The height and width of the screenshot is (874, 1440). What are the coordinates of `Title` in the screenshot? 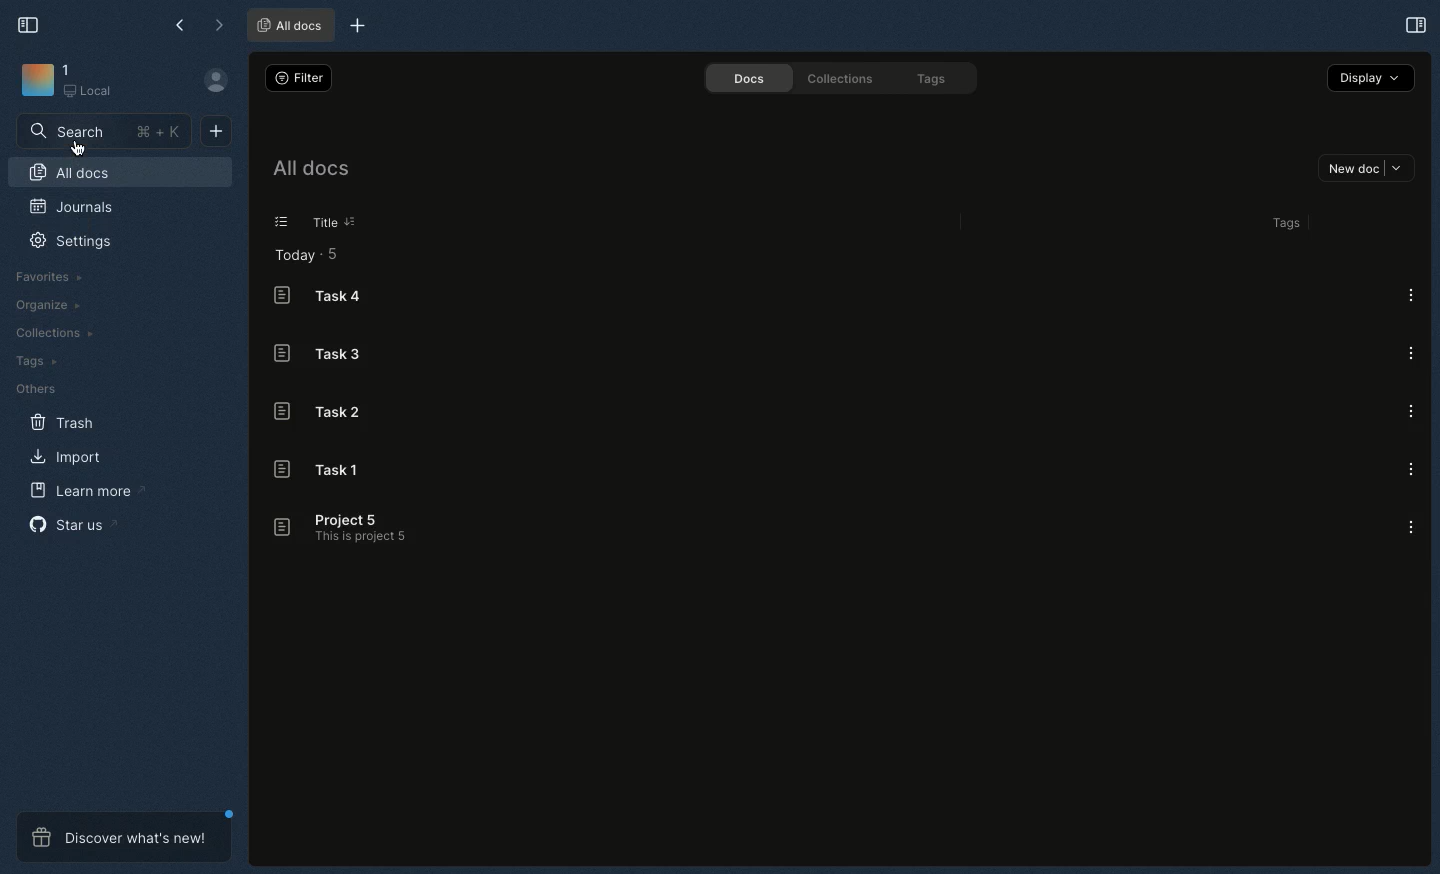 It's located at (326, 223).